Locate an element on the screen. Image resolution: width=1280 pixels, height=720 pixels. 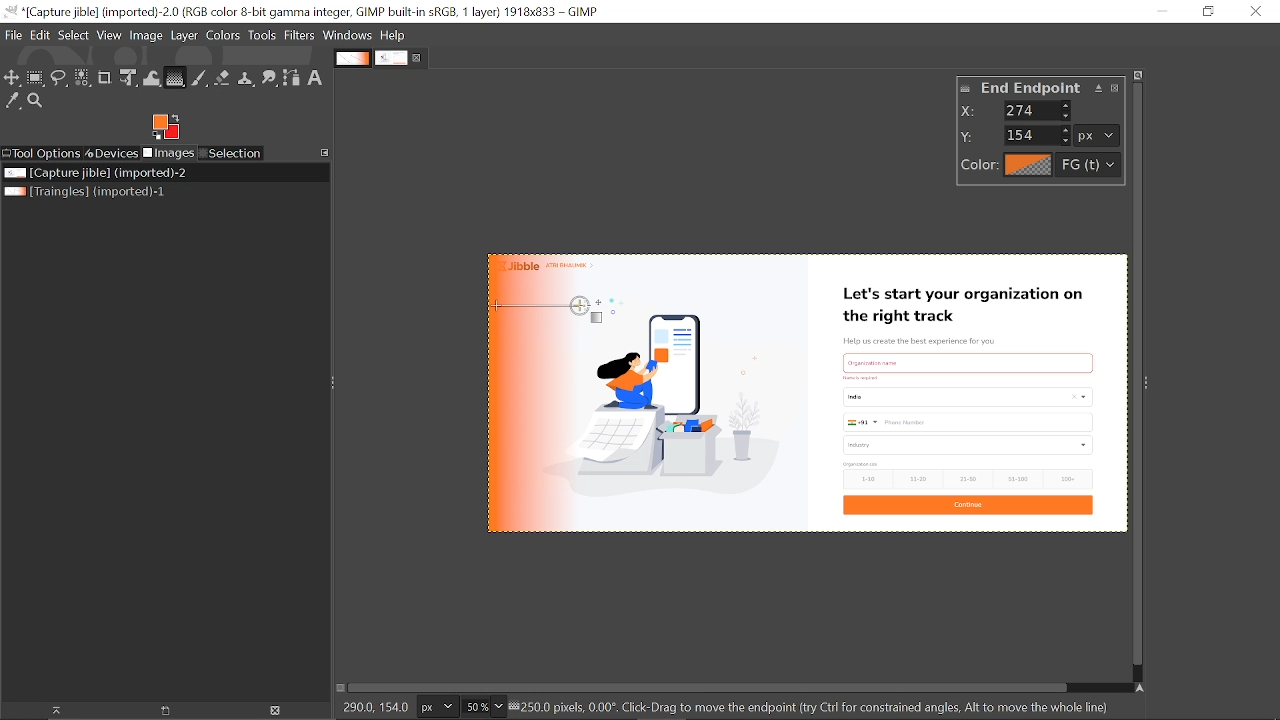
text tool is located at coordinates (318, 78).